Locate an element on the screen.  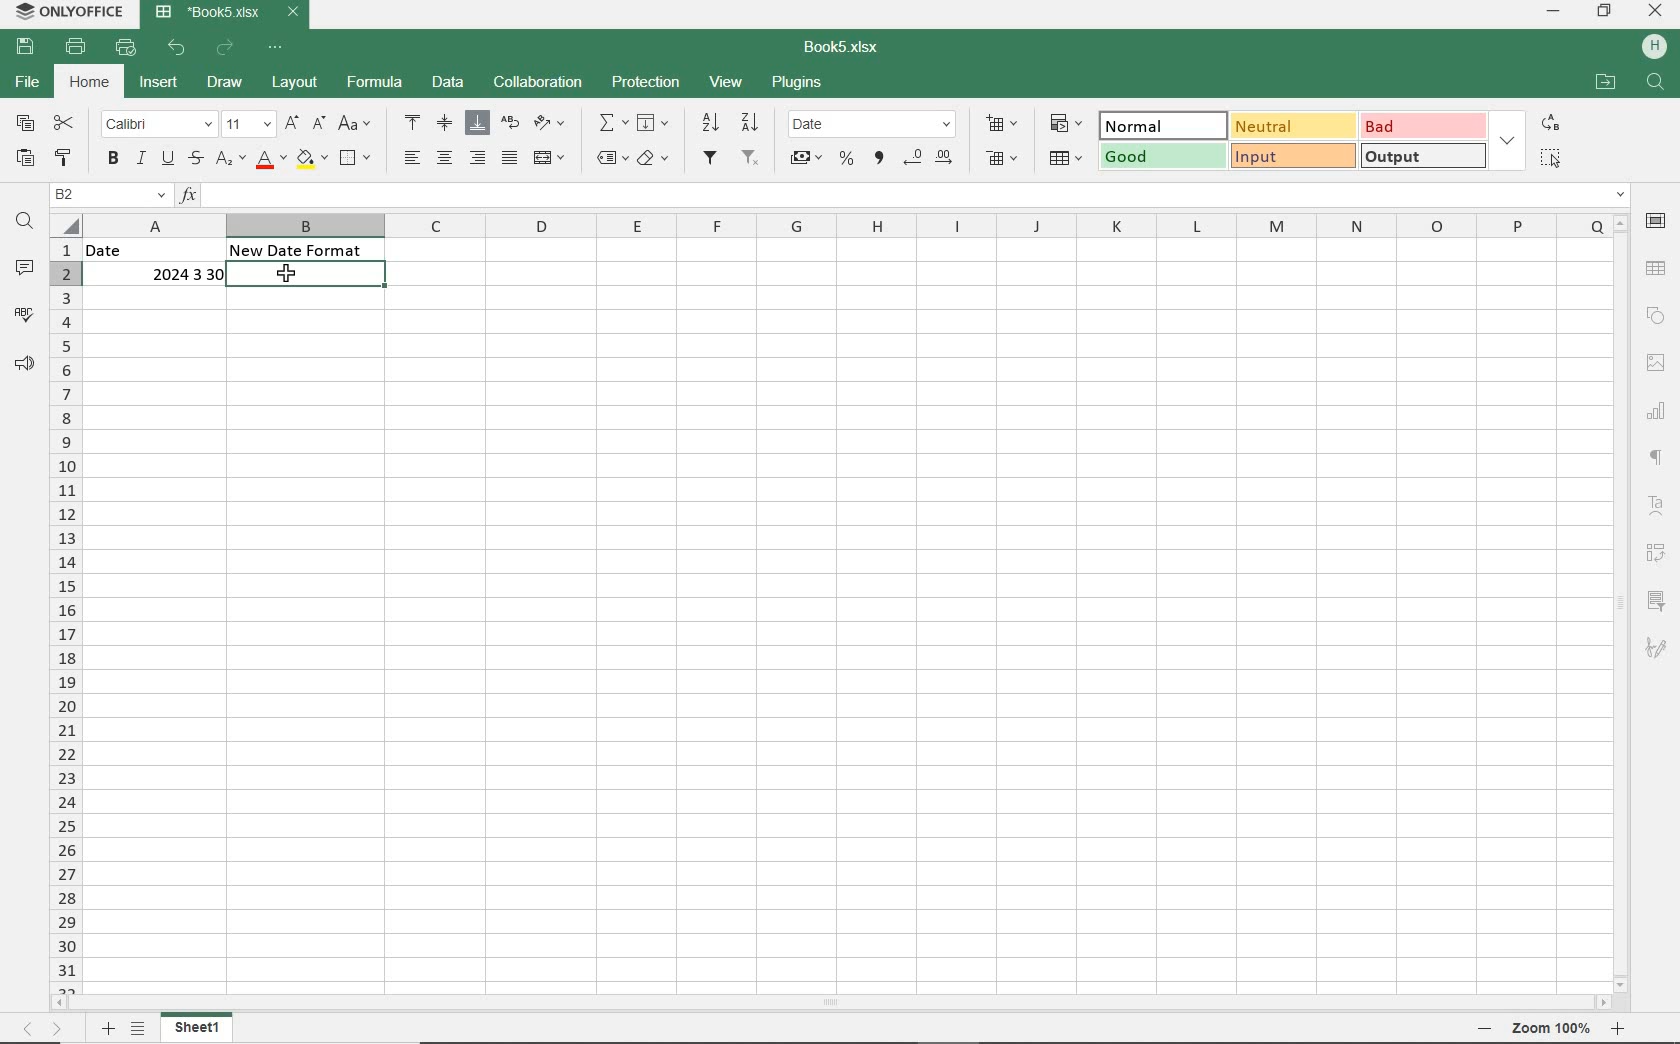
SORT ASCENDING is located at coordinates (709, 123).